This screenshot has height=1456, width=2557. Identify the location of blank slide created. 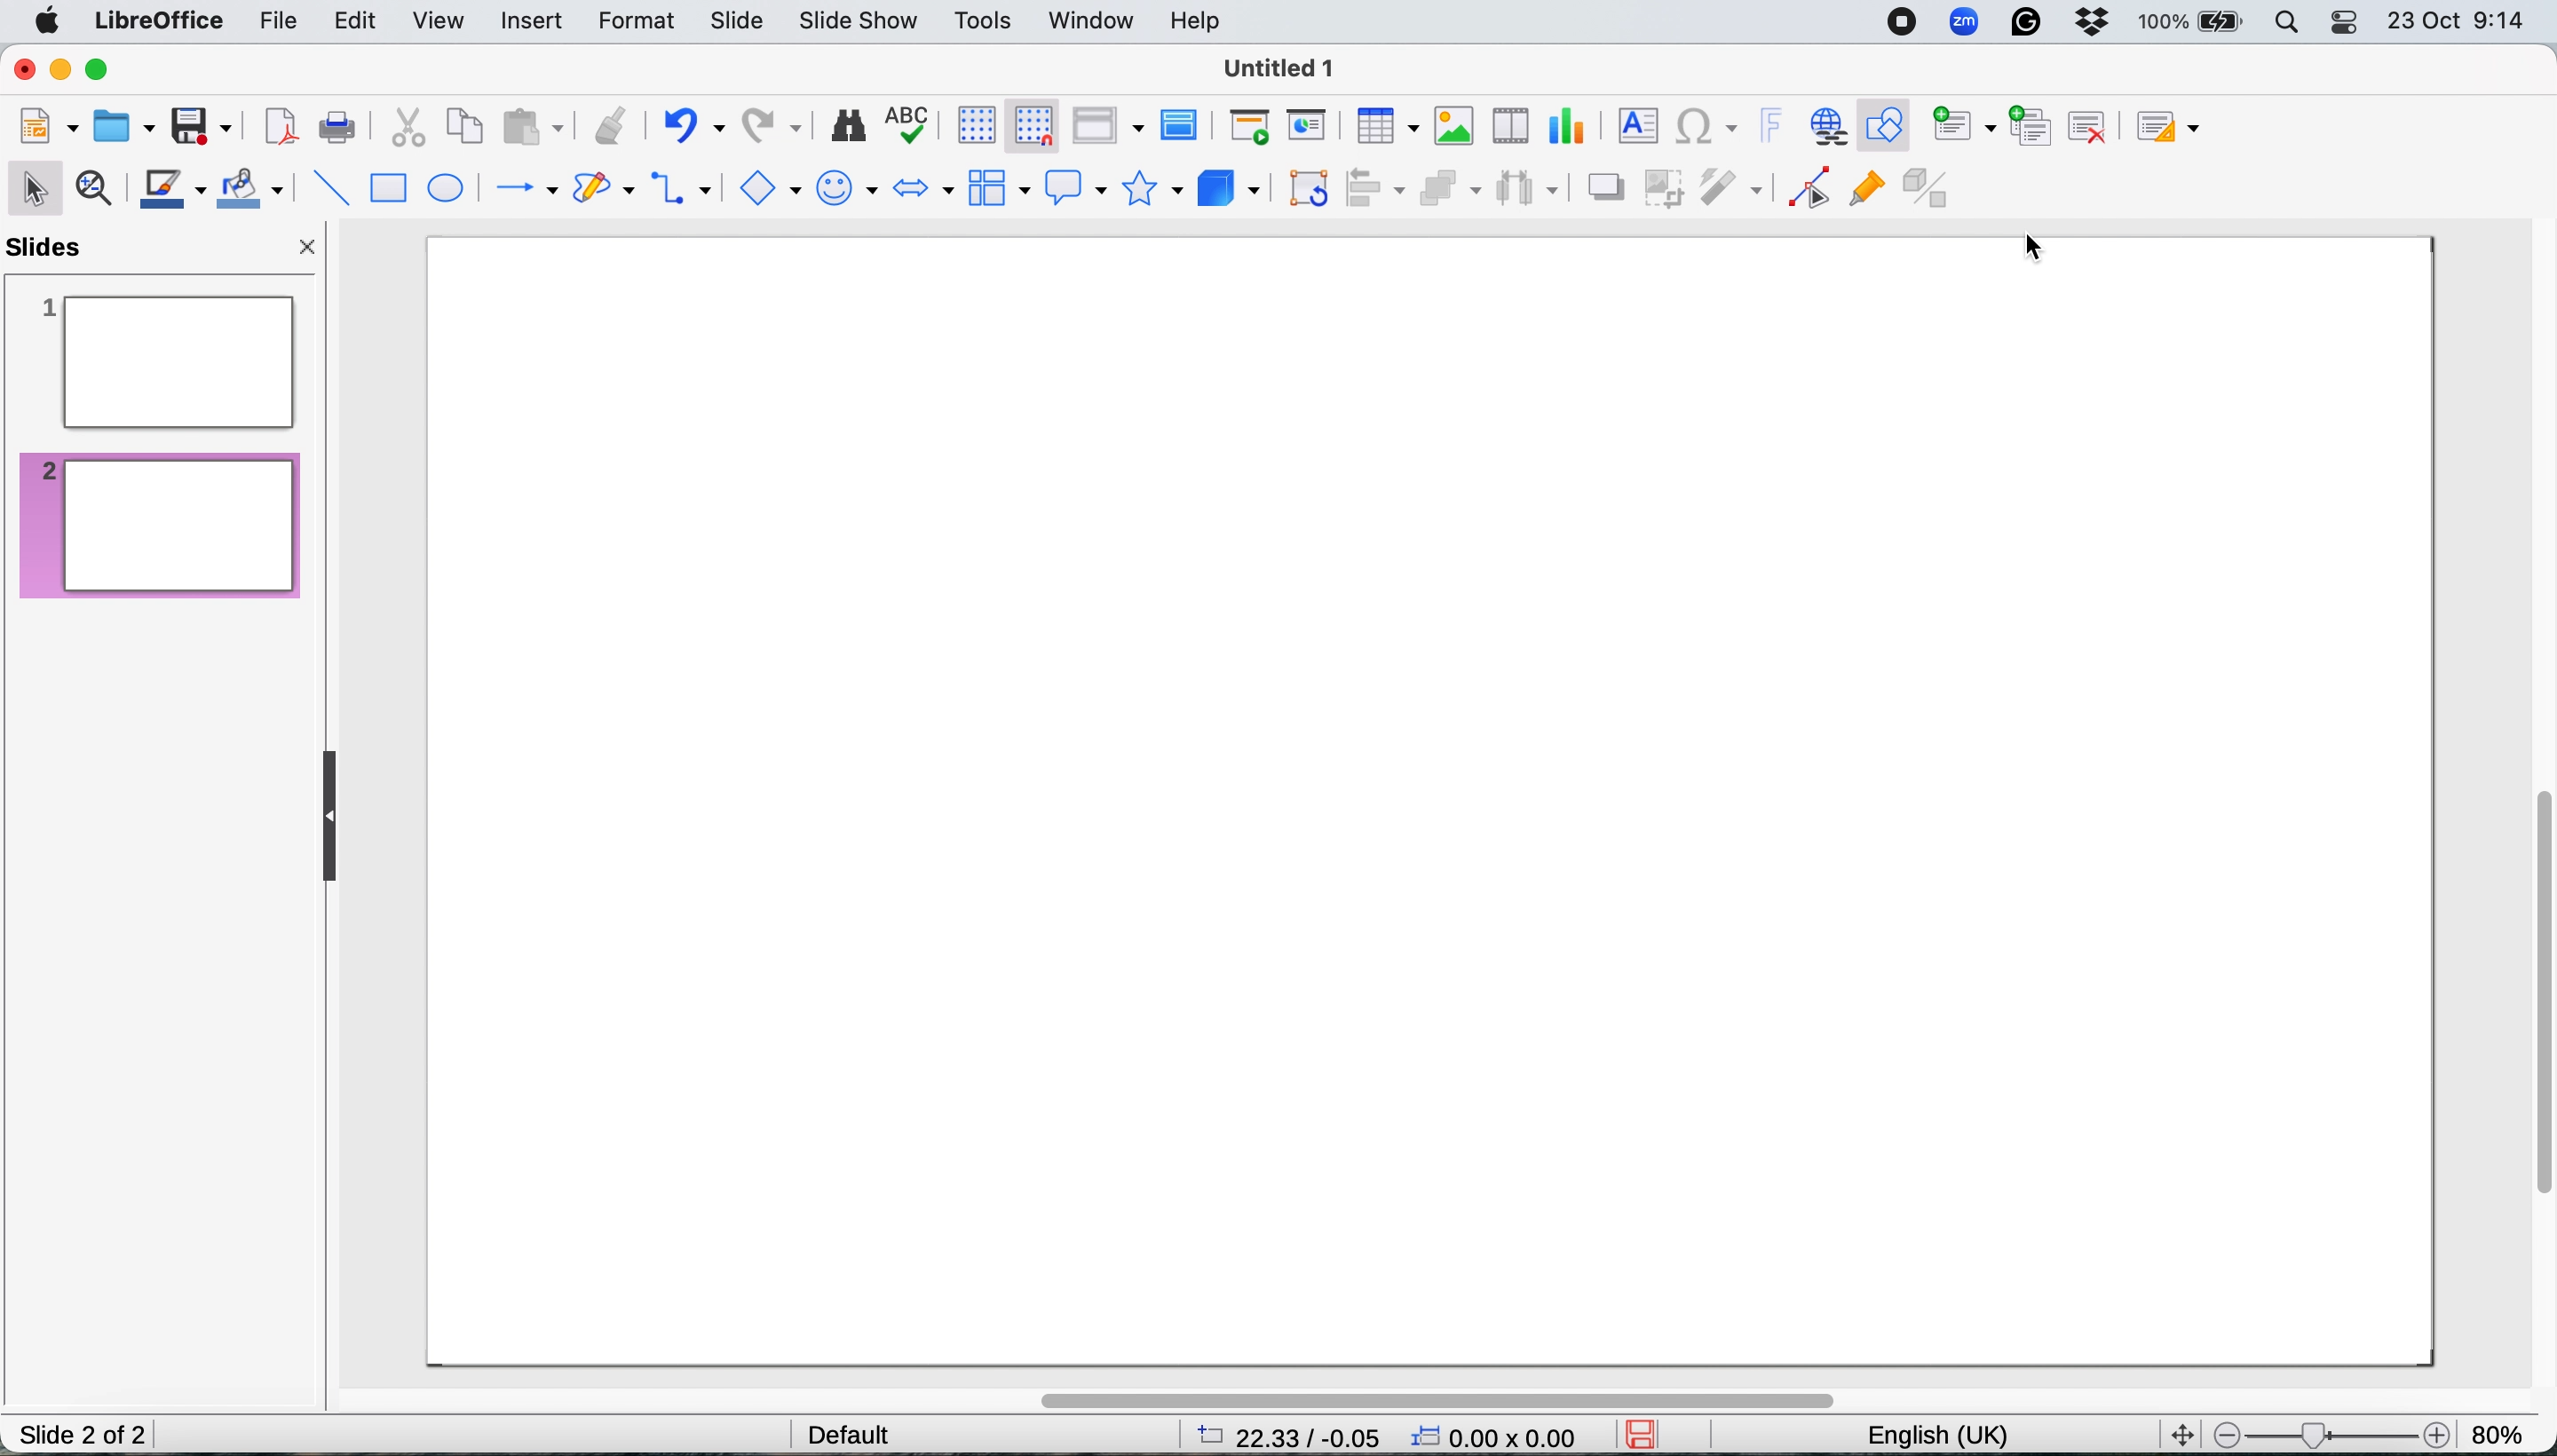
(167, 526).